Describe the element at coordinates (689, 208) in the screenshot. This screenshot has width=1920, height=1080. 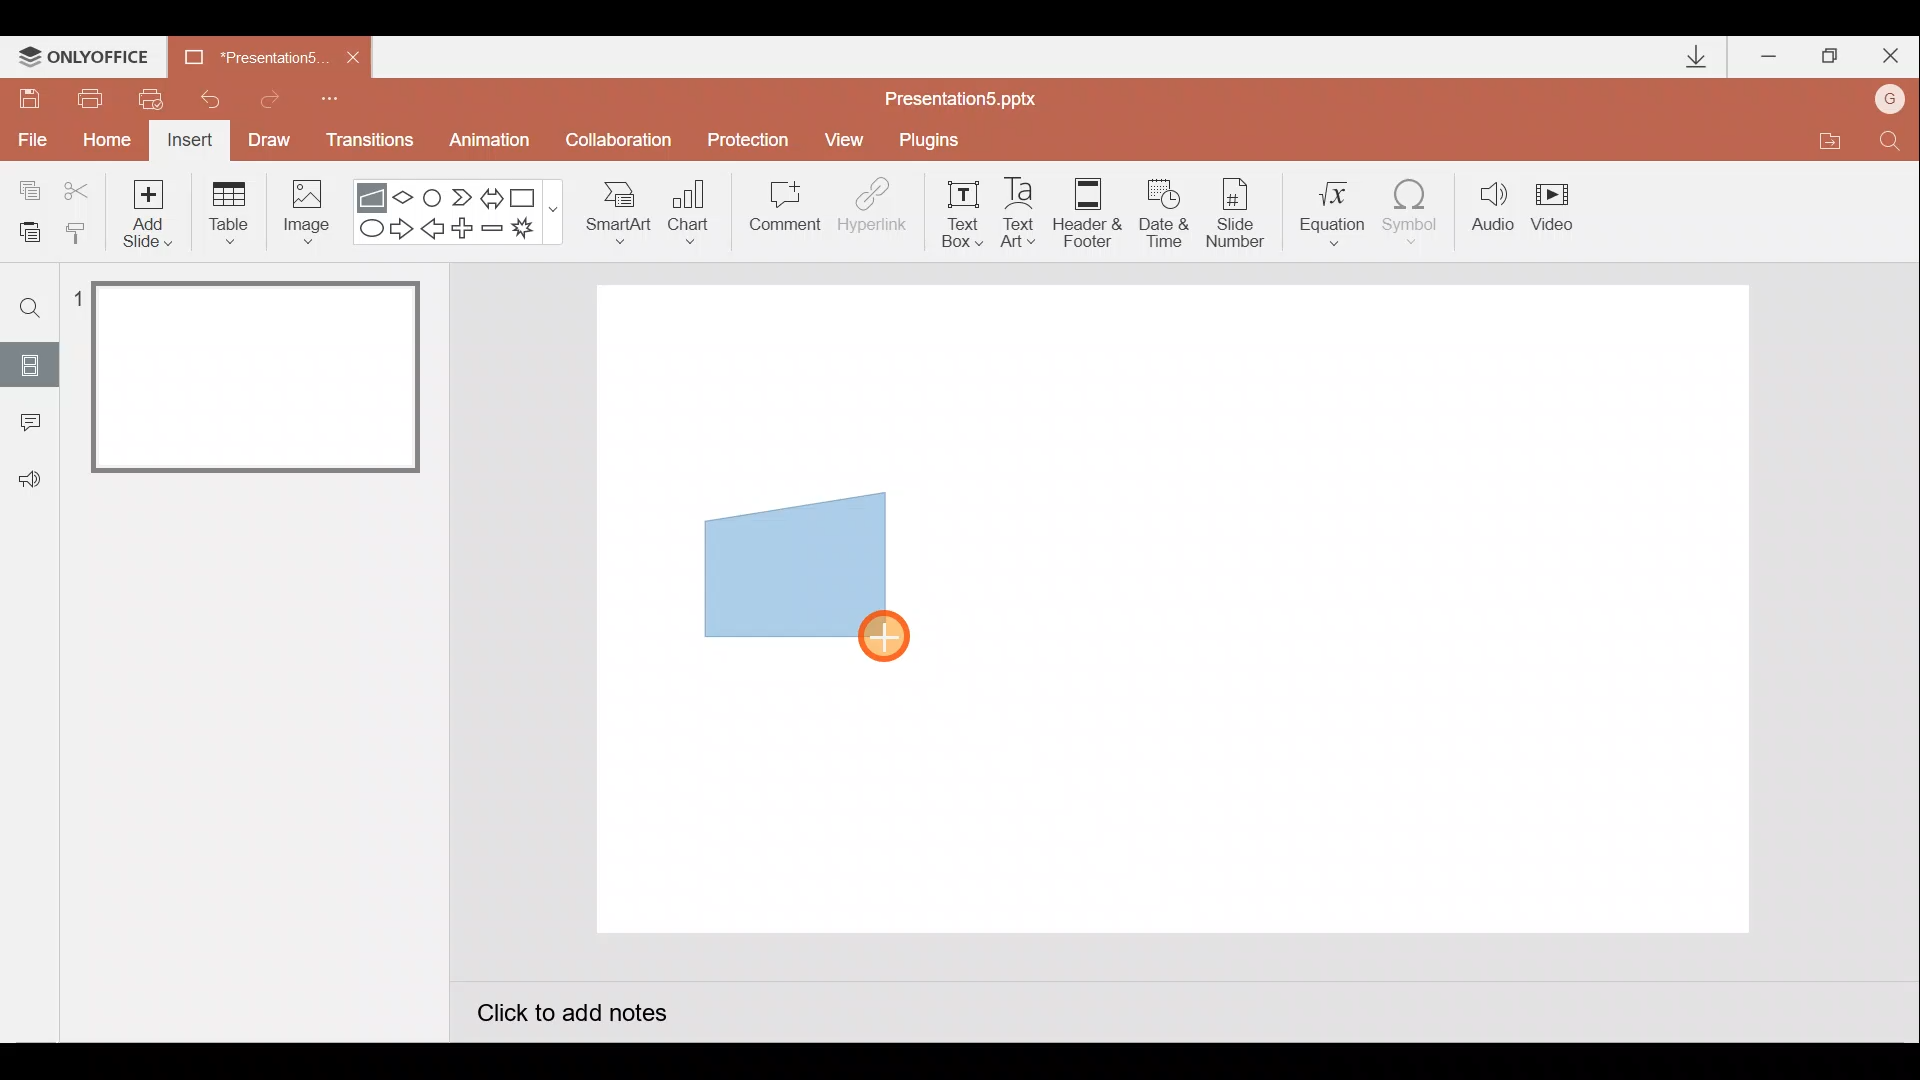
I see `Chart` at that location.